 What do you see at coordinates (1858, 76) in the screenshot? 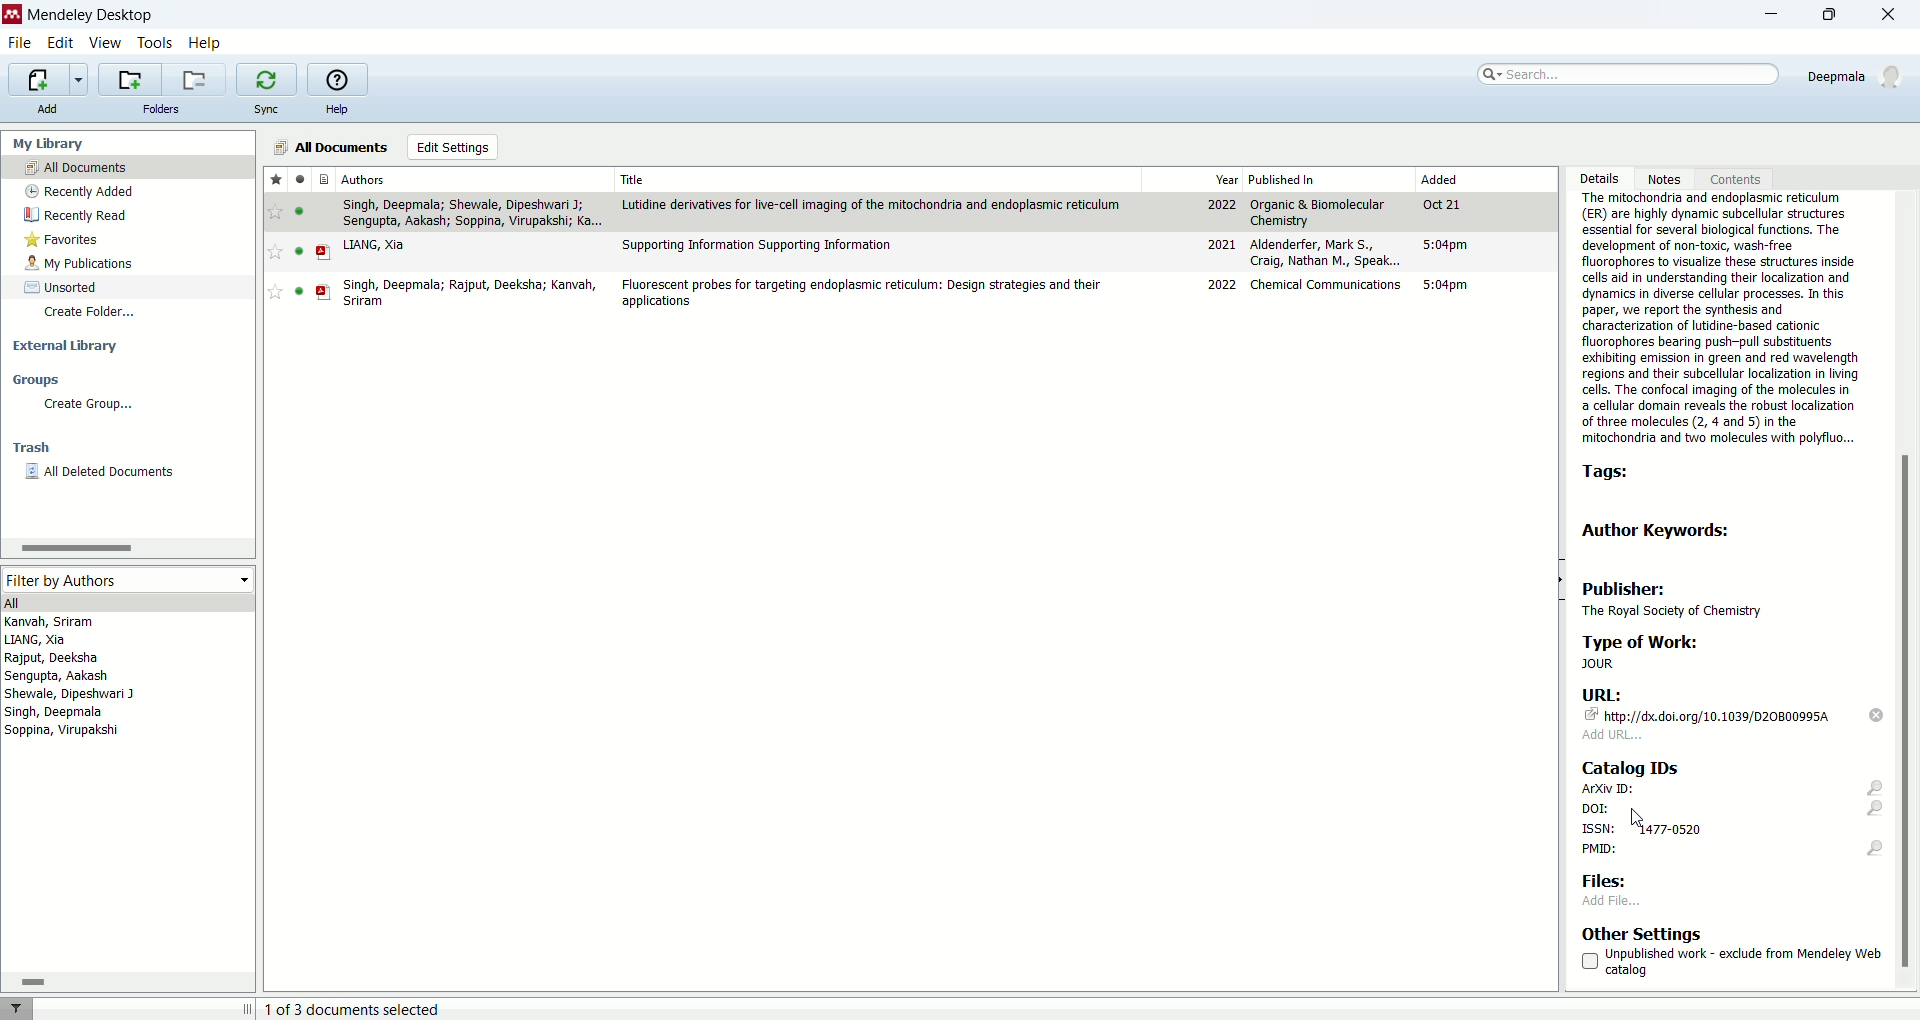
I see `deepmala` at bounding box center [1858, 76].